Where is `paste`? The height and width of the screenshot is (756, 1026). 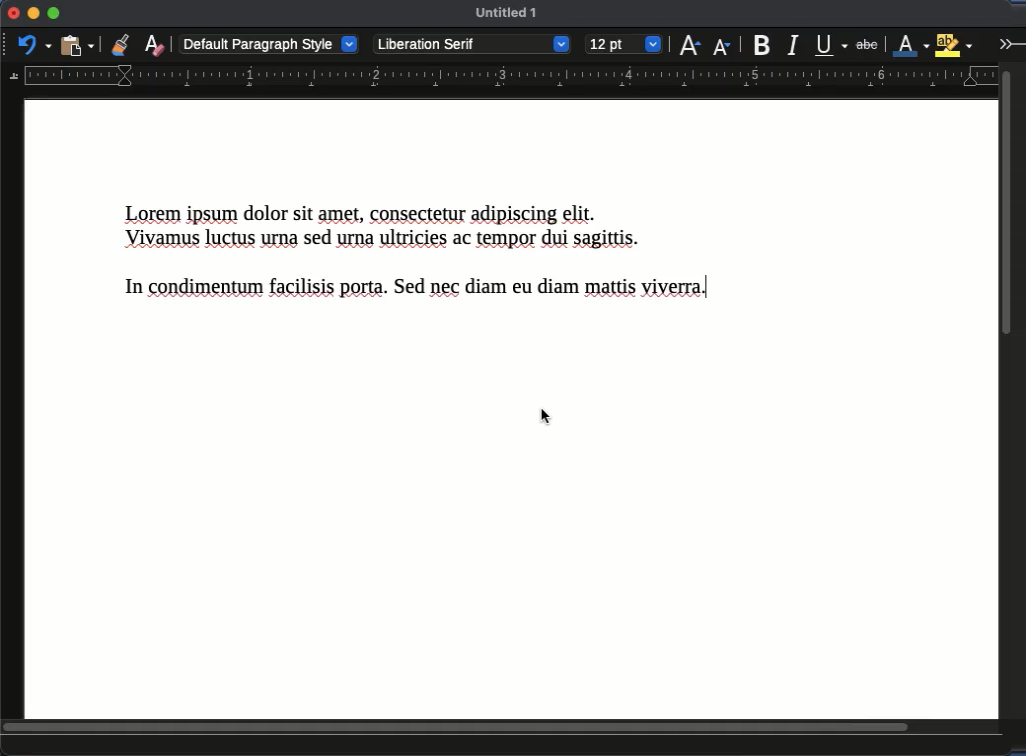 paste is located at coordinates (79, 44).